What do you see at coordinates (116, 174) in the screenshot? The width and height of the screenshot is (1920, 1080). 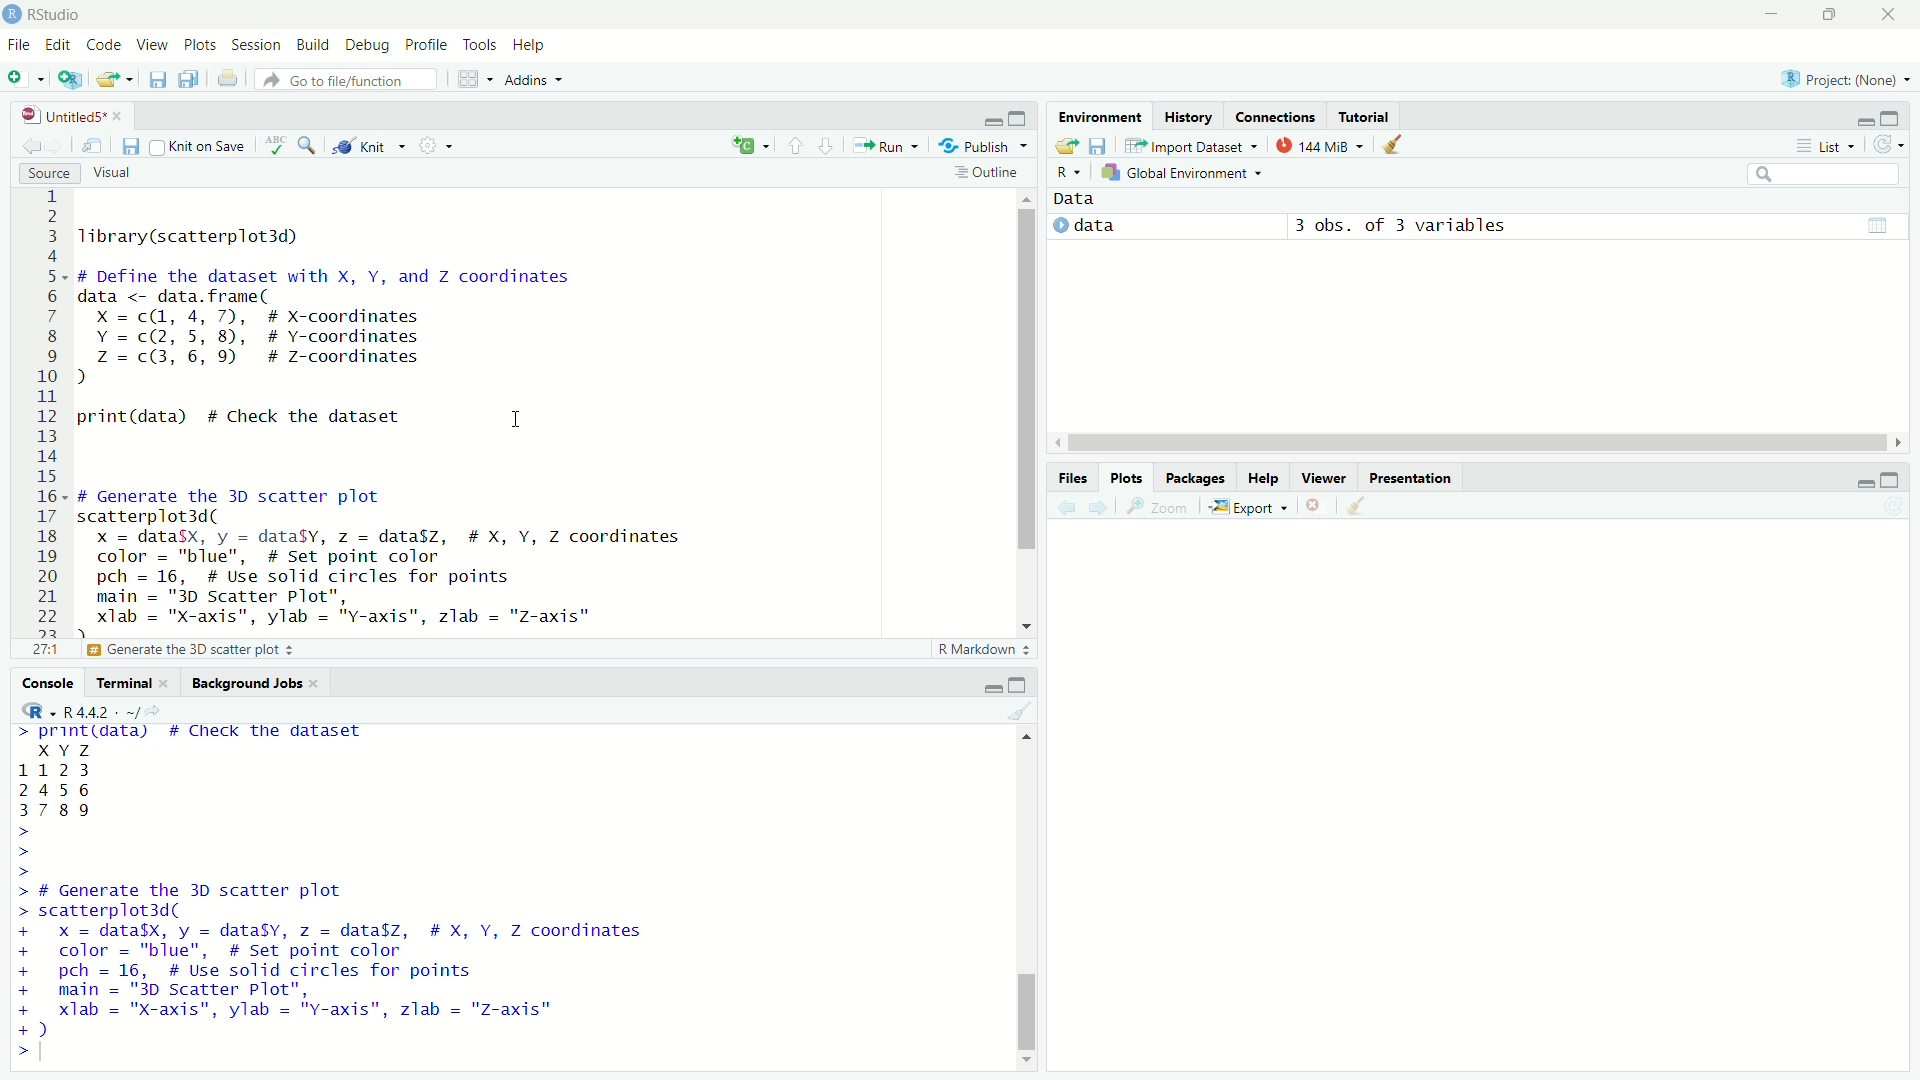 I see `Visual` at bounding box center [116, 174].